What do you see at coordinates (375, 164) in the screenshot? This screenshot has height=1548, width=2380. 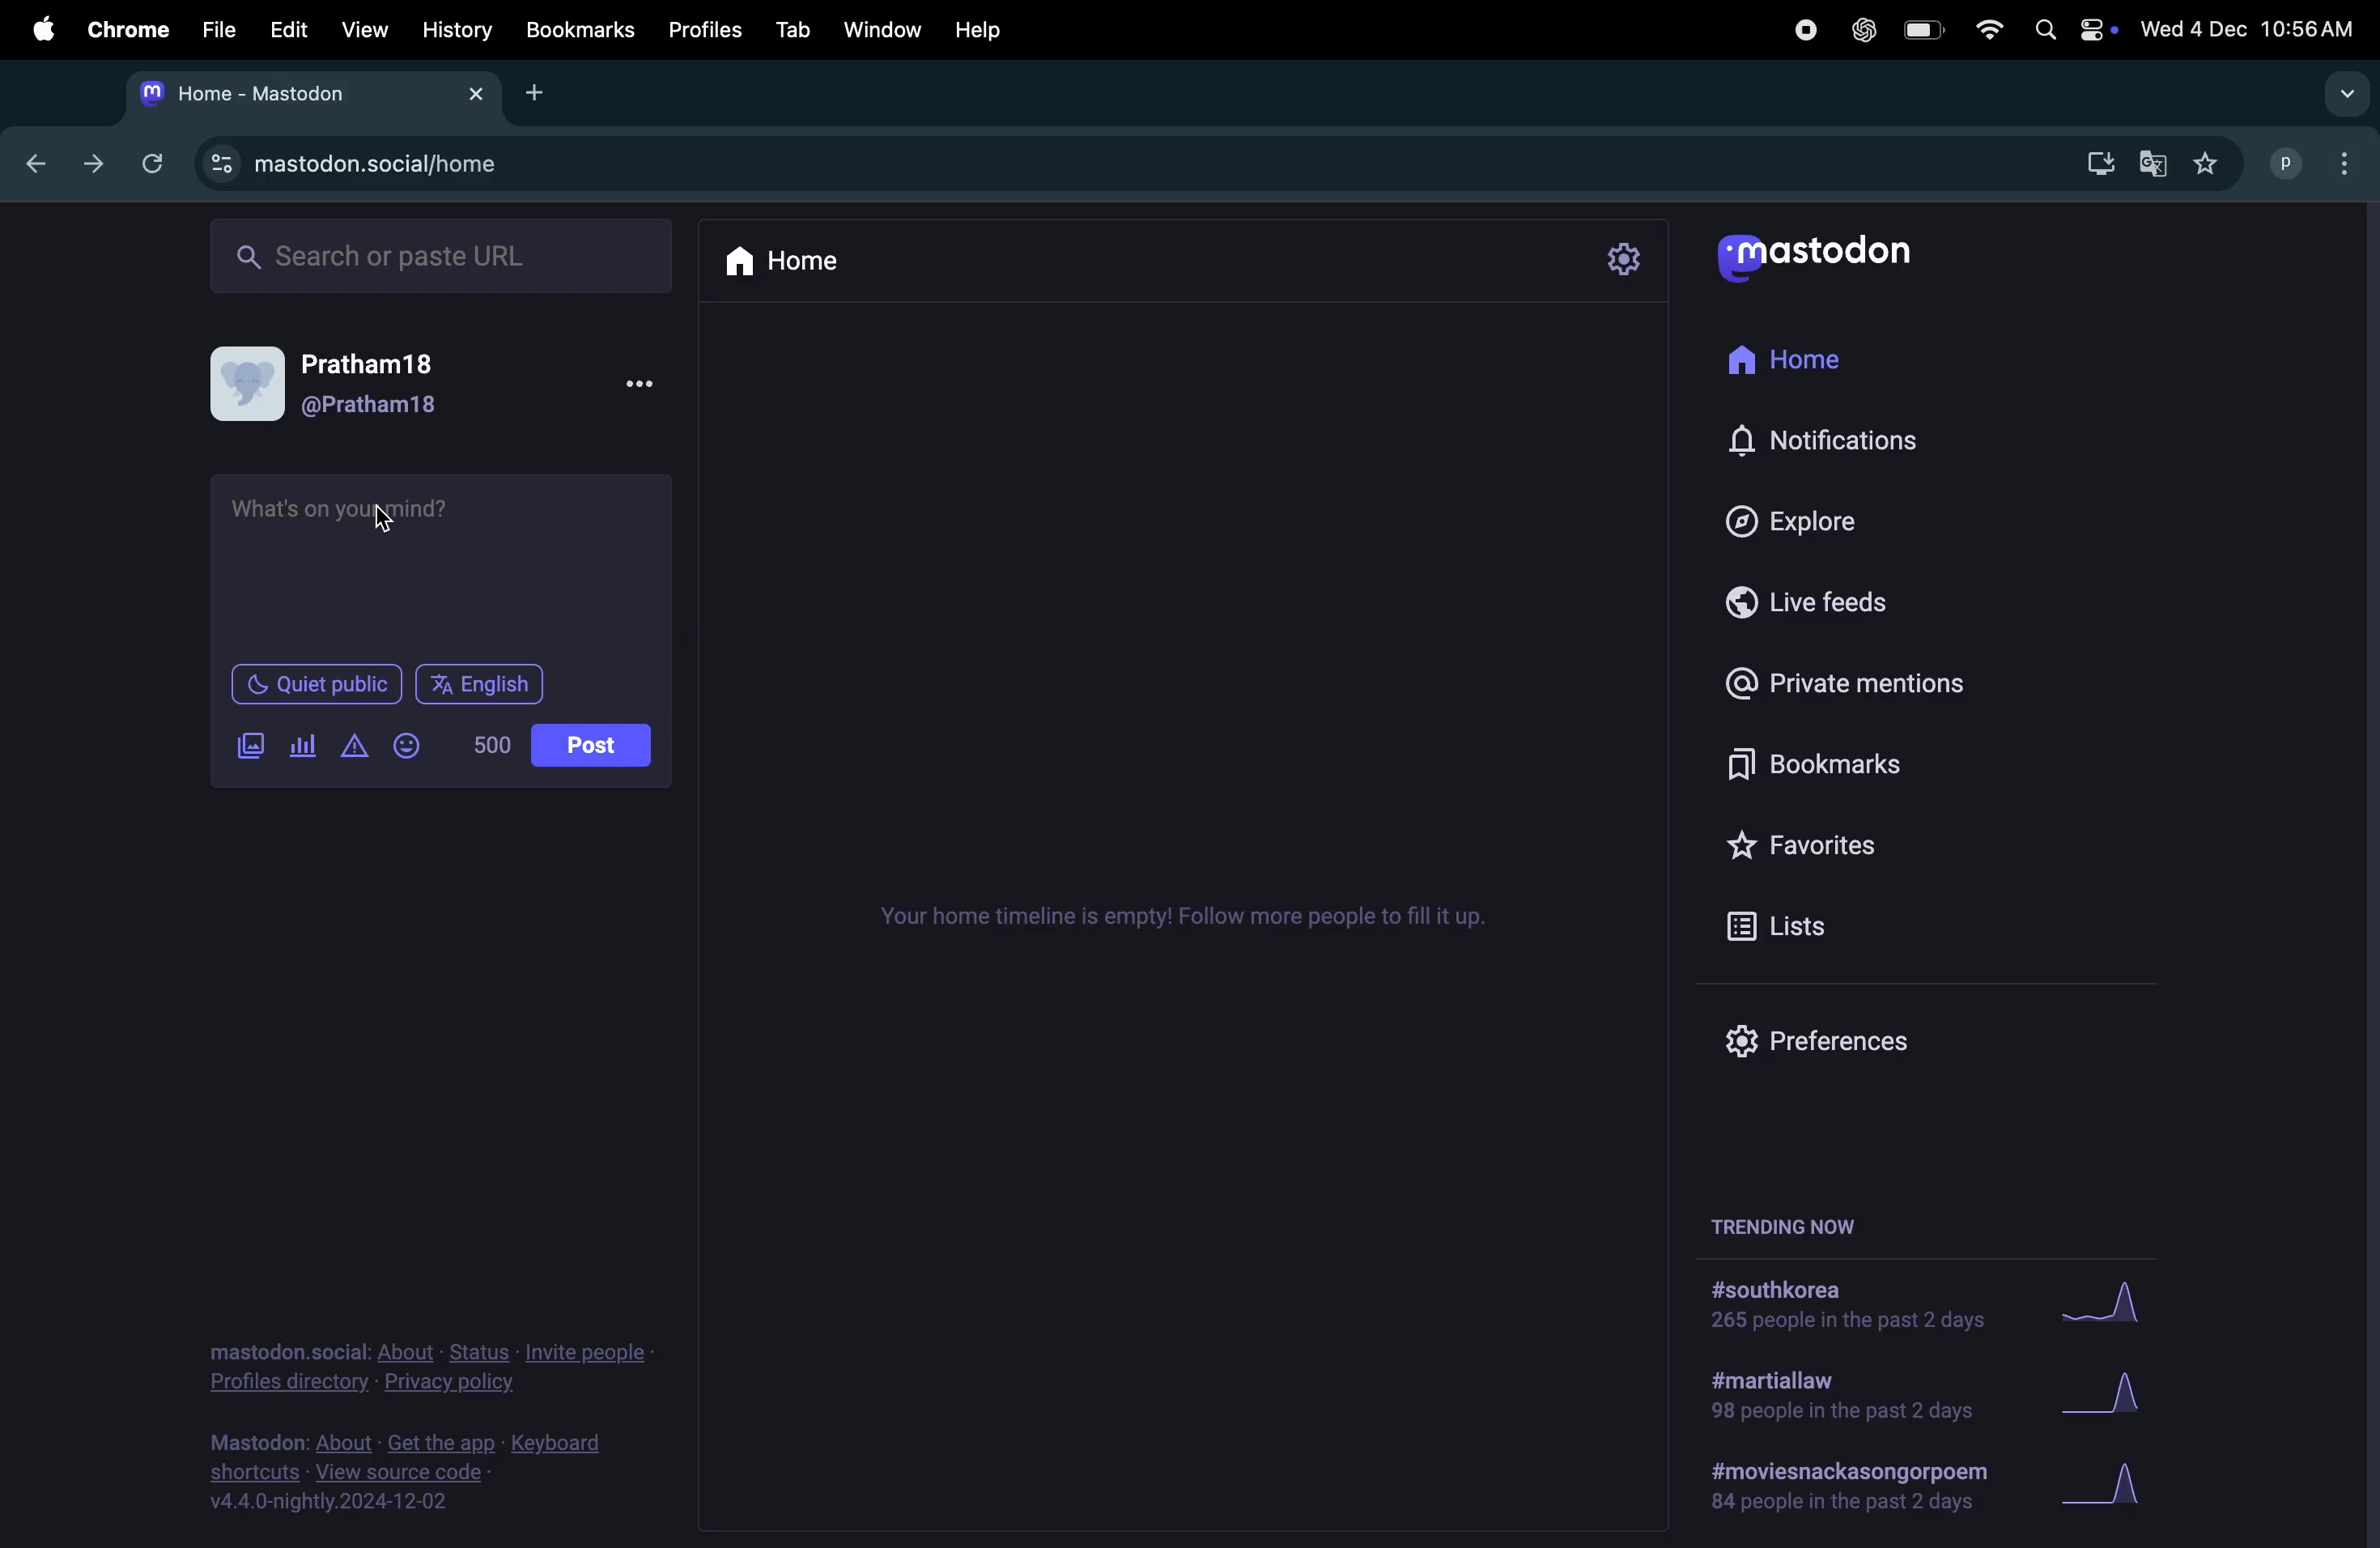 I see `mastodon url` at bounding box center [375, 164].